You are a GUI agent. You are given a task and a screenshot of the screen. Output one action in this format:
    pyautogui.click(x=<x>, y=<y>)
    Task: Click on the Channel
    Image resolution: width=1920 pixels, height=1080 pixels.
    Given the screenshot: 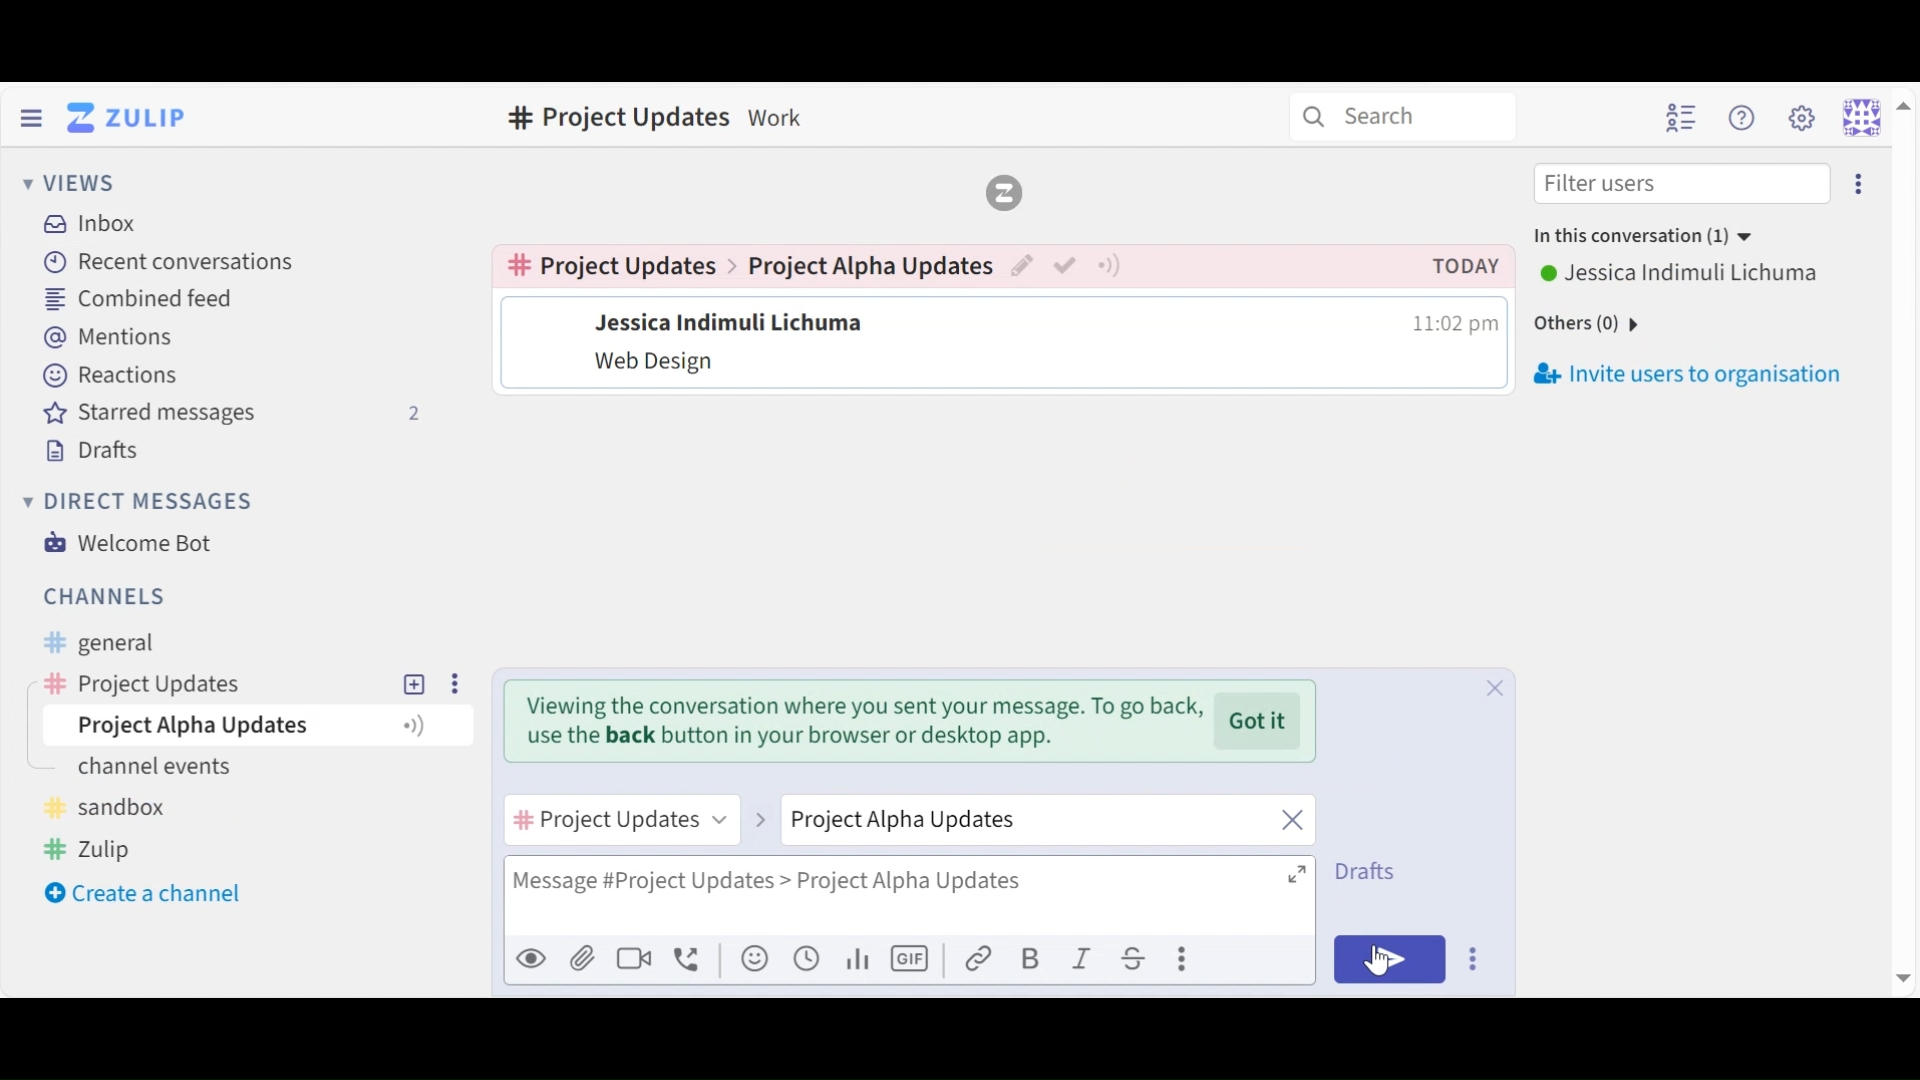 What is the action you would take?
    pyautogui.click(x=205, y=683)
    